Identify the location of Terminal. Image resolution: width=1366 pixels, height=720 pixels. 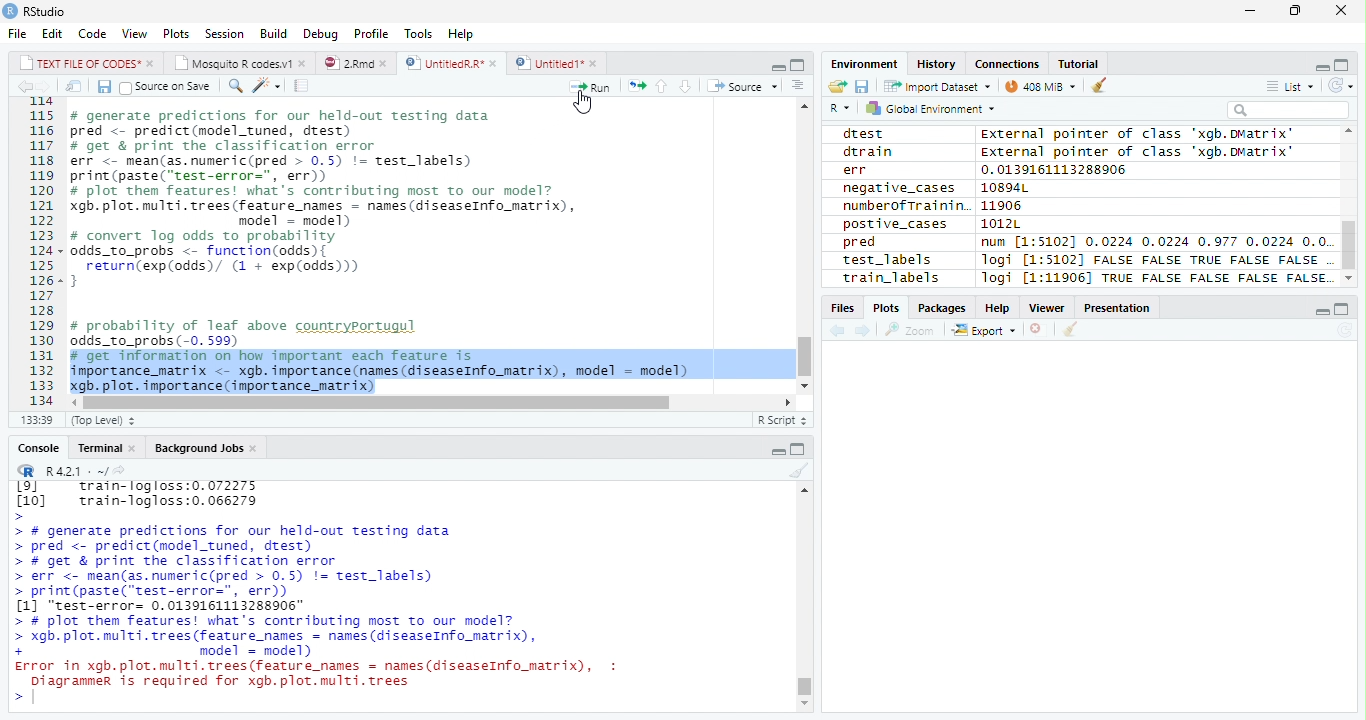
(105, 449).